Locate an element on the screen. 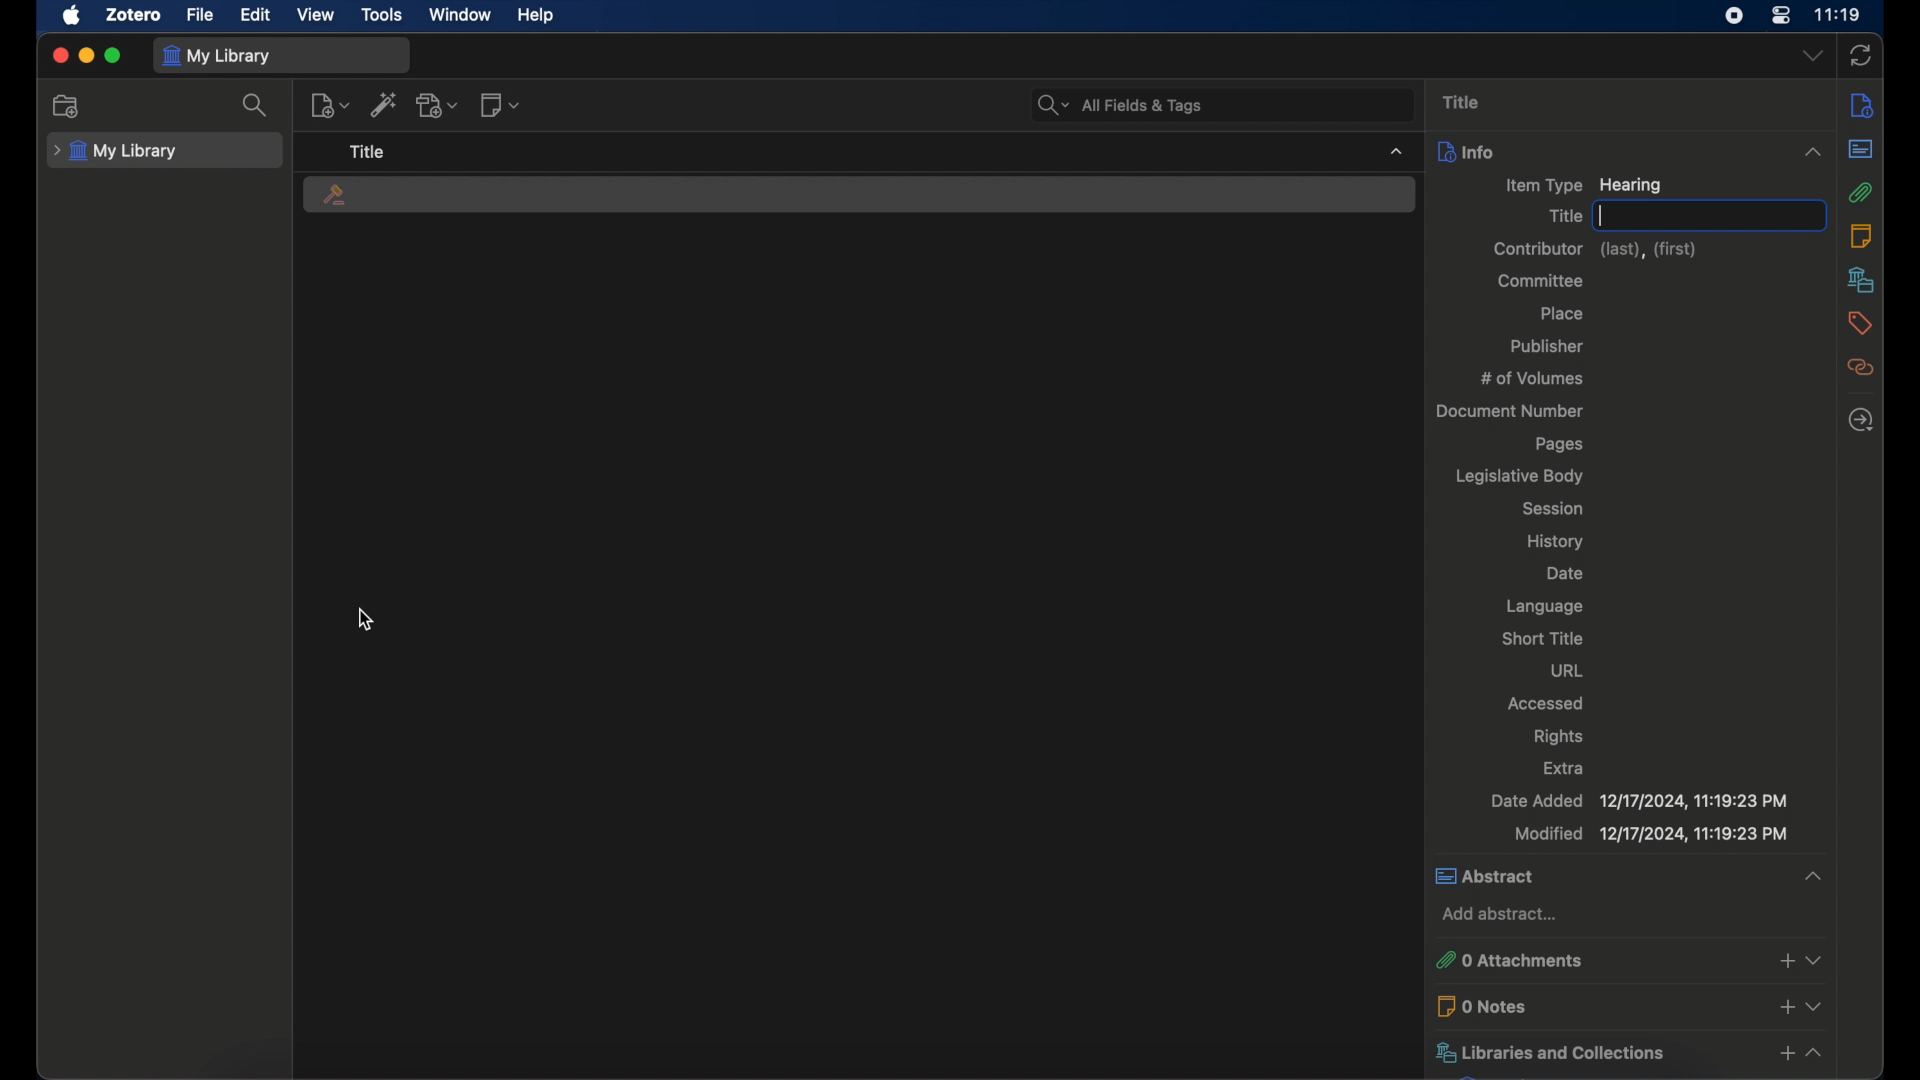  date added is located at coordinates (1638, 802).